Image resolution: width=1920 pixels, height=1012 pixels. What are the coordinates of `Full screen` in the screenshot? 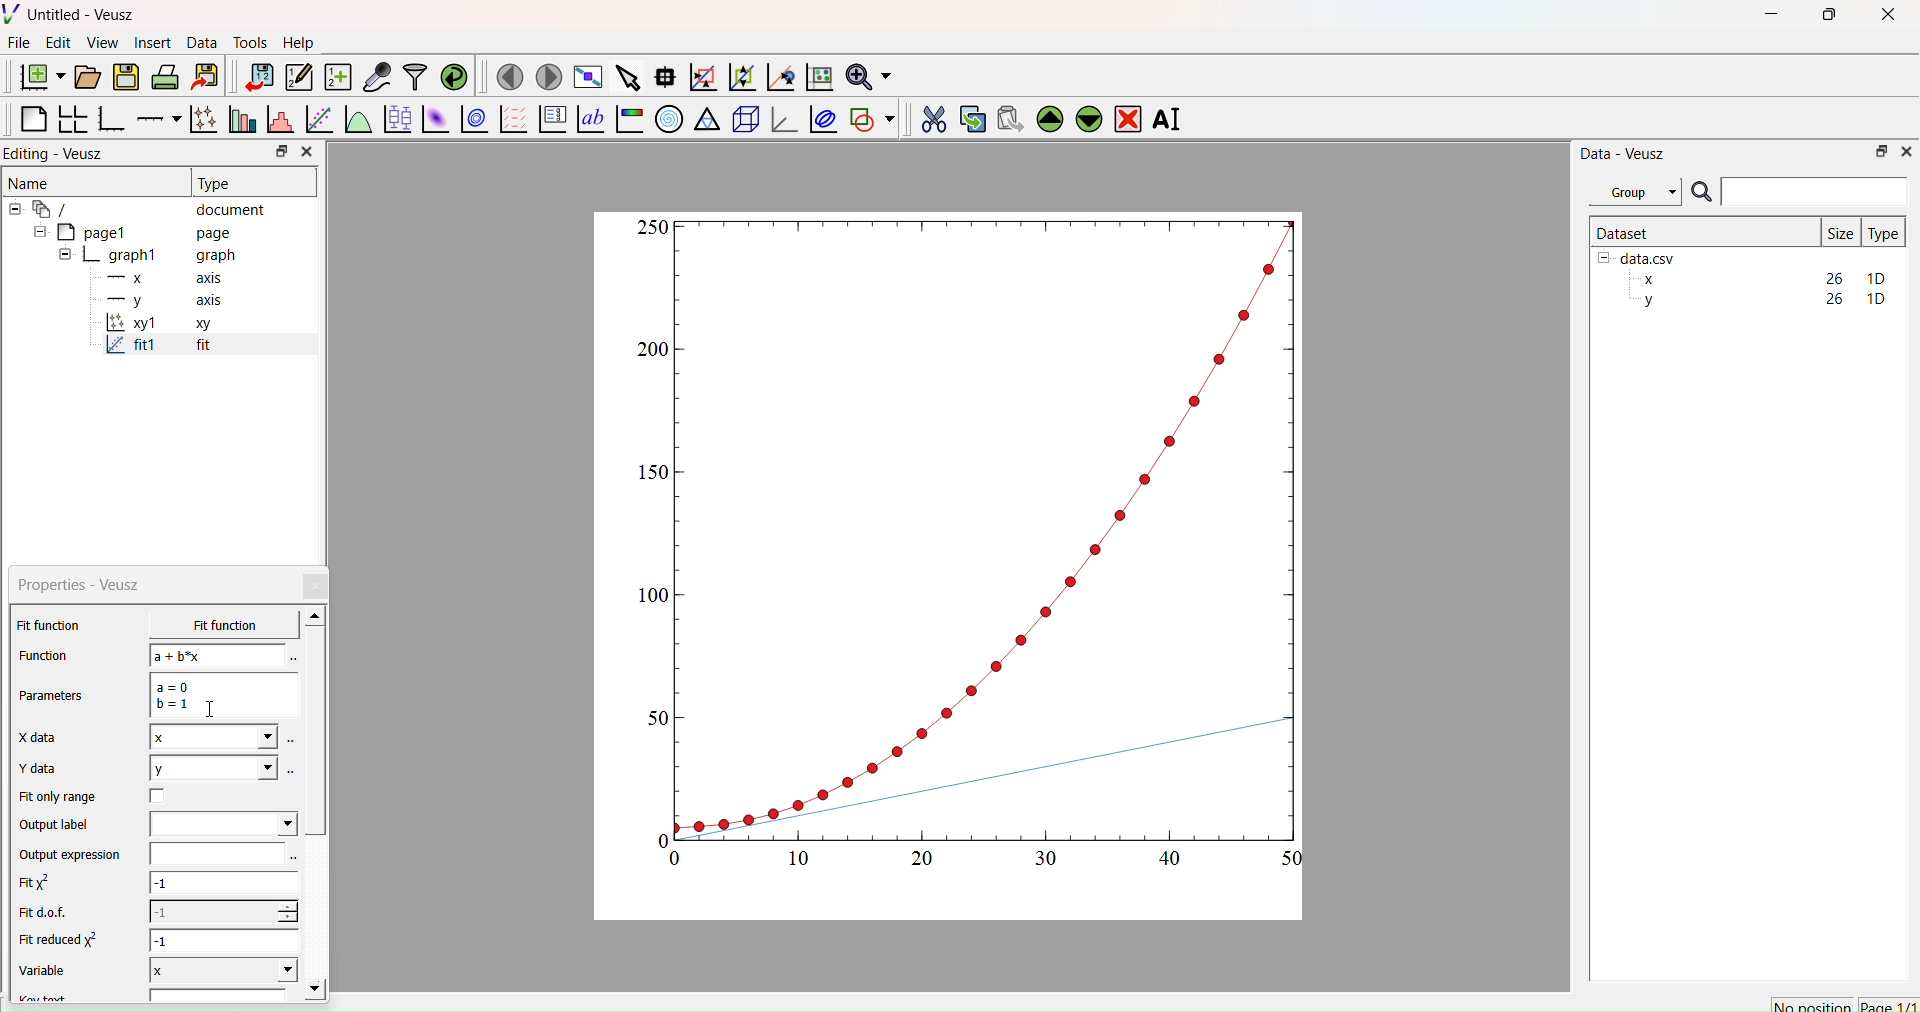 It's located at (584, 77).